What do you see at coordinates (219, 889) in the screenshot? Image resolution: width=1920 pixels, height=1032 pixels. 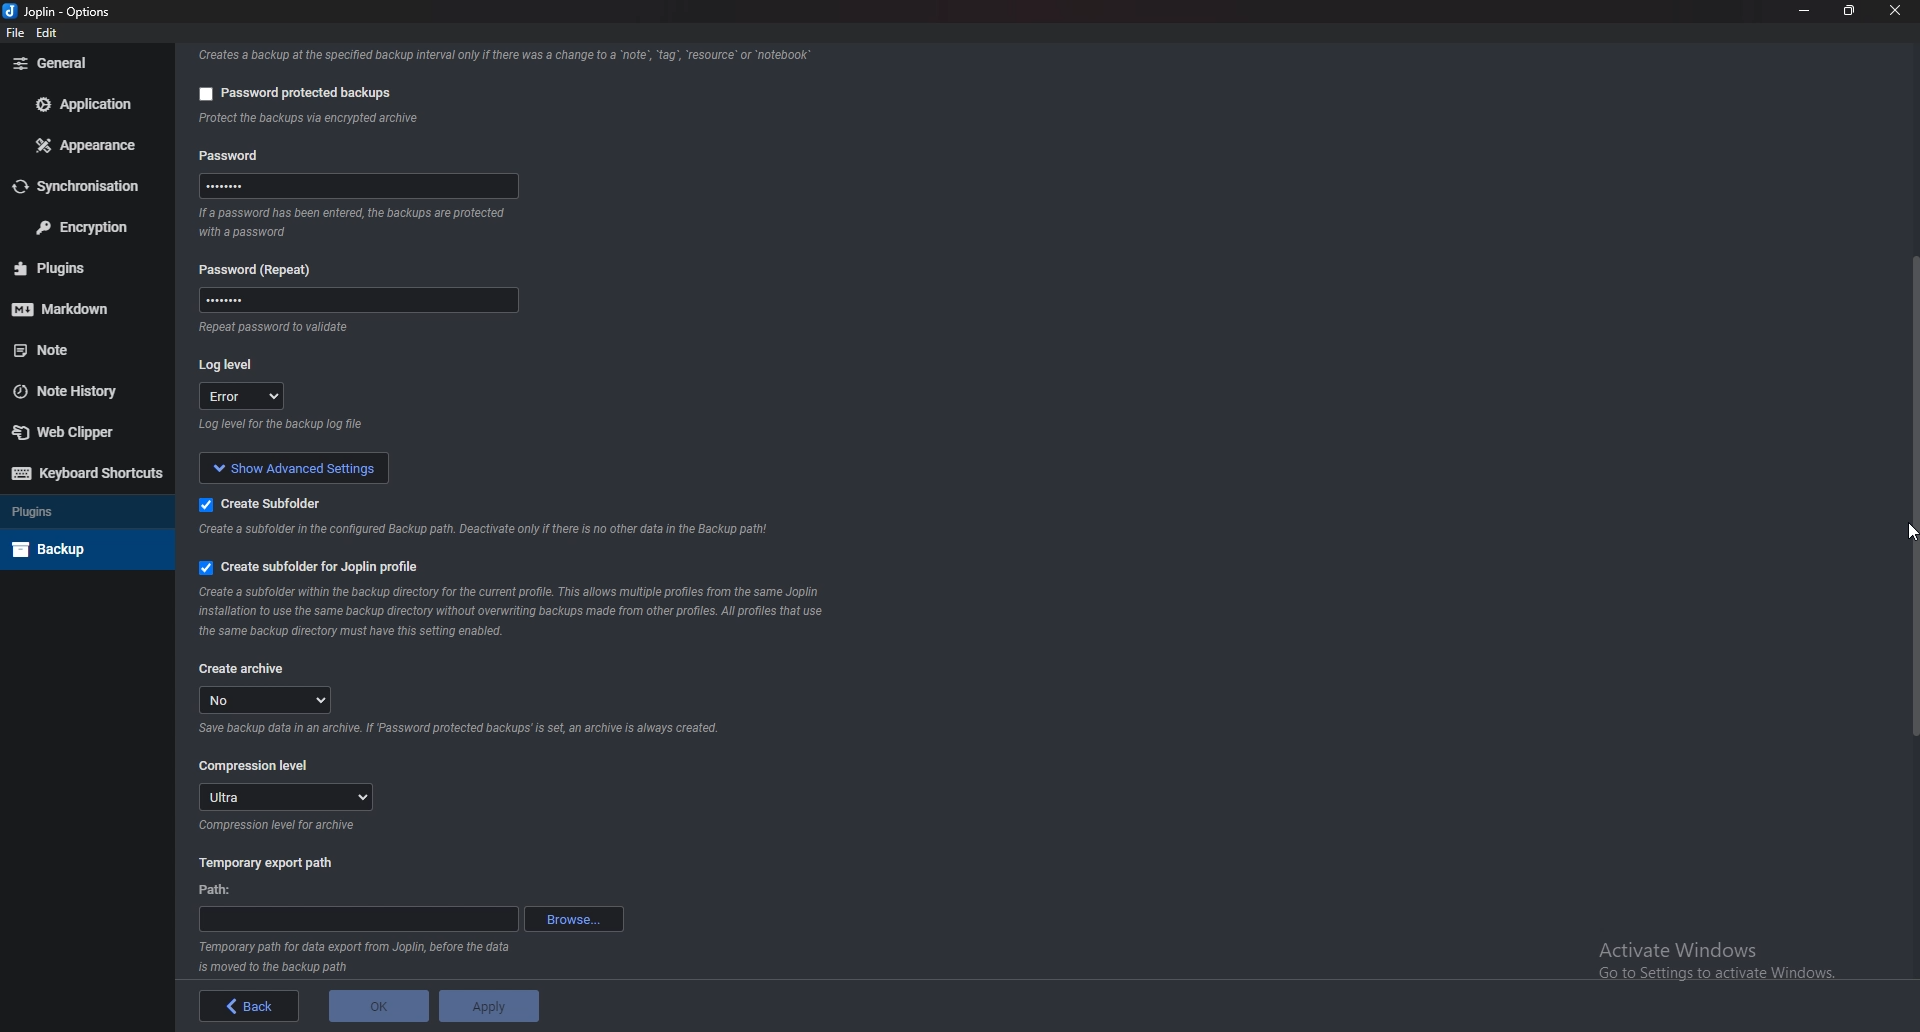 I see `path` at bounding box center [219, 889].